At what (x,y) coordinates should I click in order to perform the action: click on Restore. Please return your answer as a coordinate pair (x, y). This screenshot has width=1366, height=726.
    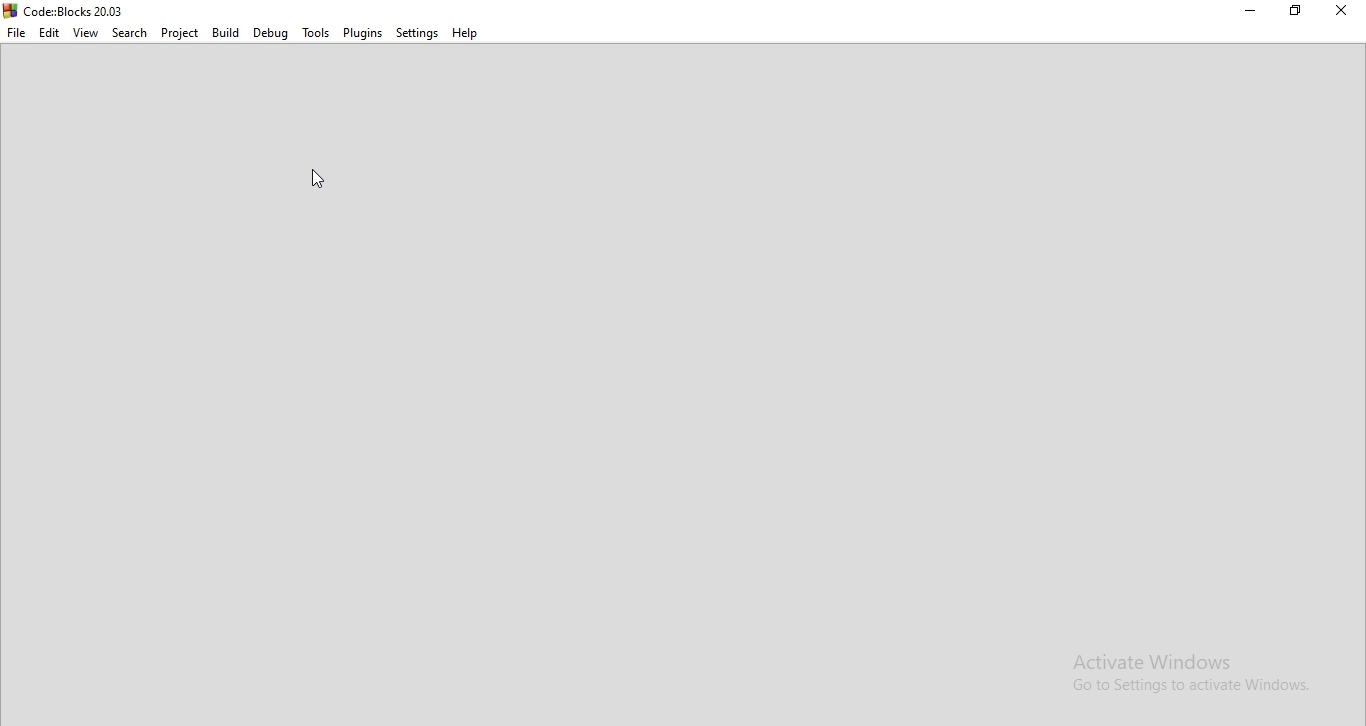
    Looking at the image, I should click on (1298, 12).